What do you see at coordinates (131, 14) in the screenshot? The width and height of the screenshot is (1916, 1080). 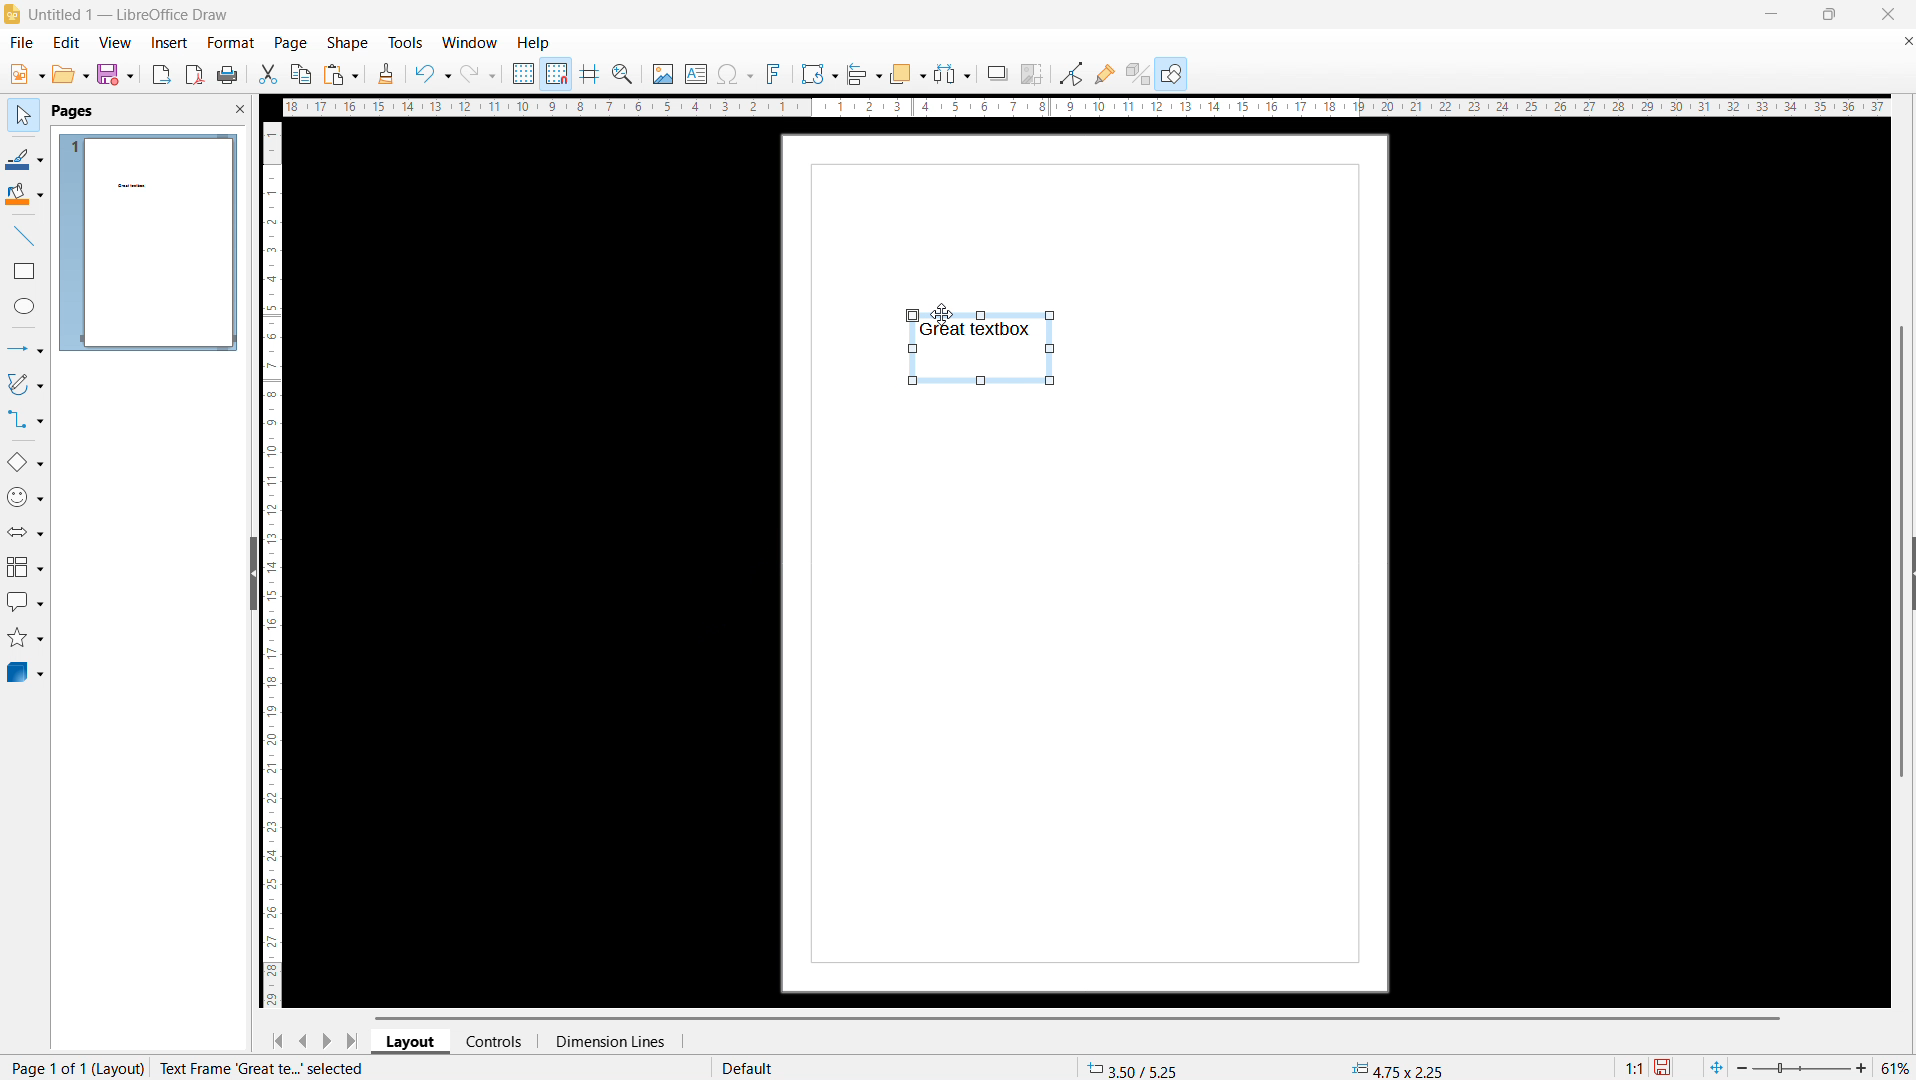 I see `document title` at bounding box center [131, 14].